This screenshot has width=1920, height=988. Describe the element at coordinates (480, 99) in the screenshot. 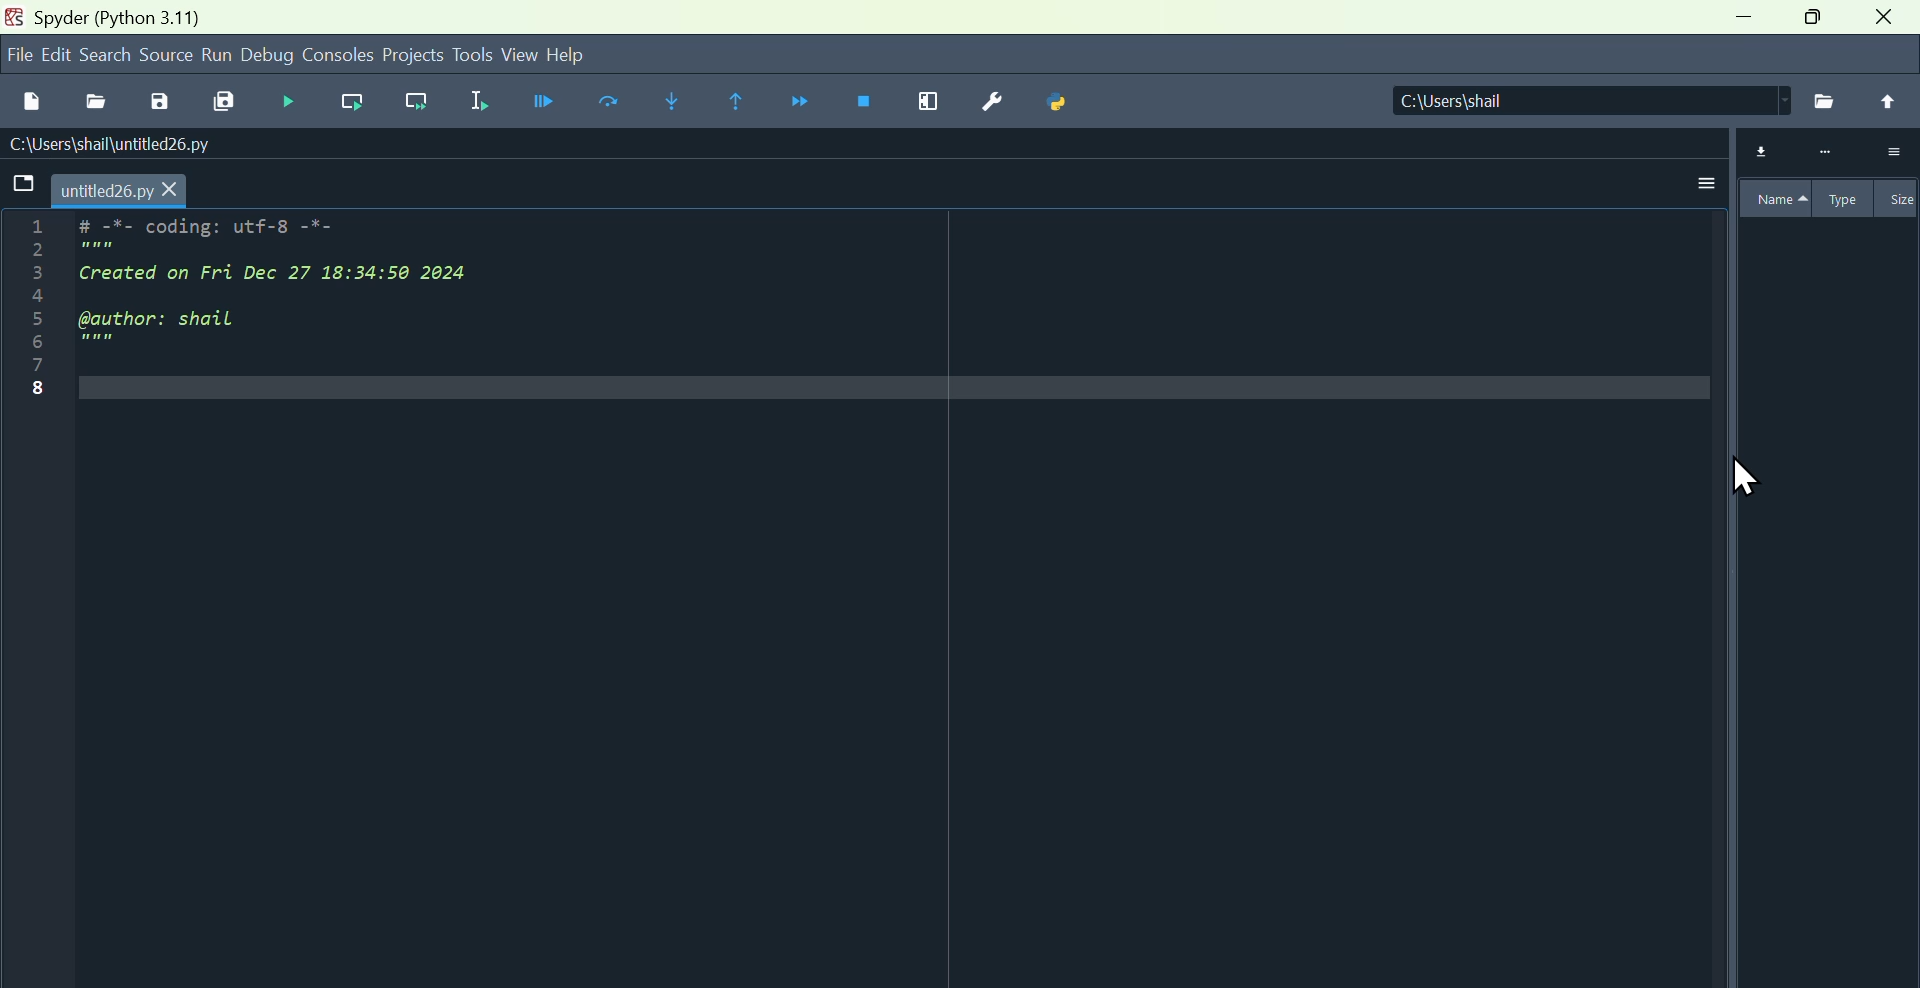

I see `Run selection` at that location.